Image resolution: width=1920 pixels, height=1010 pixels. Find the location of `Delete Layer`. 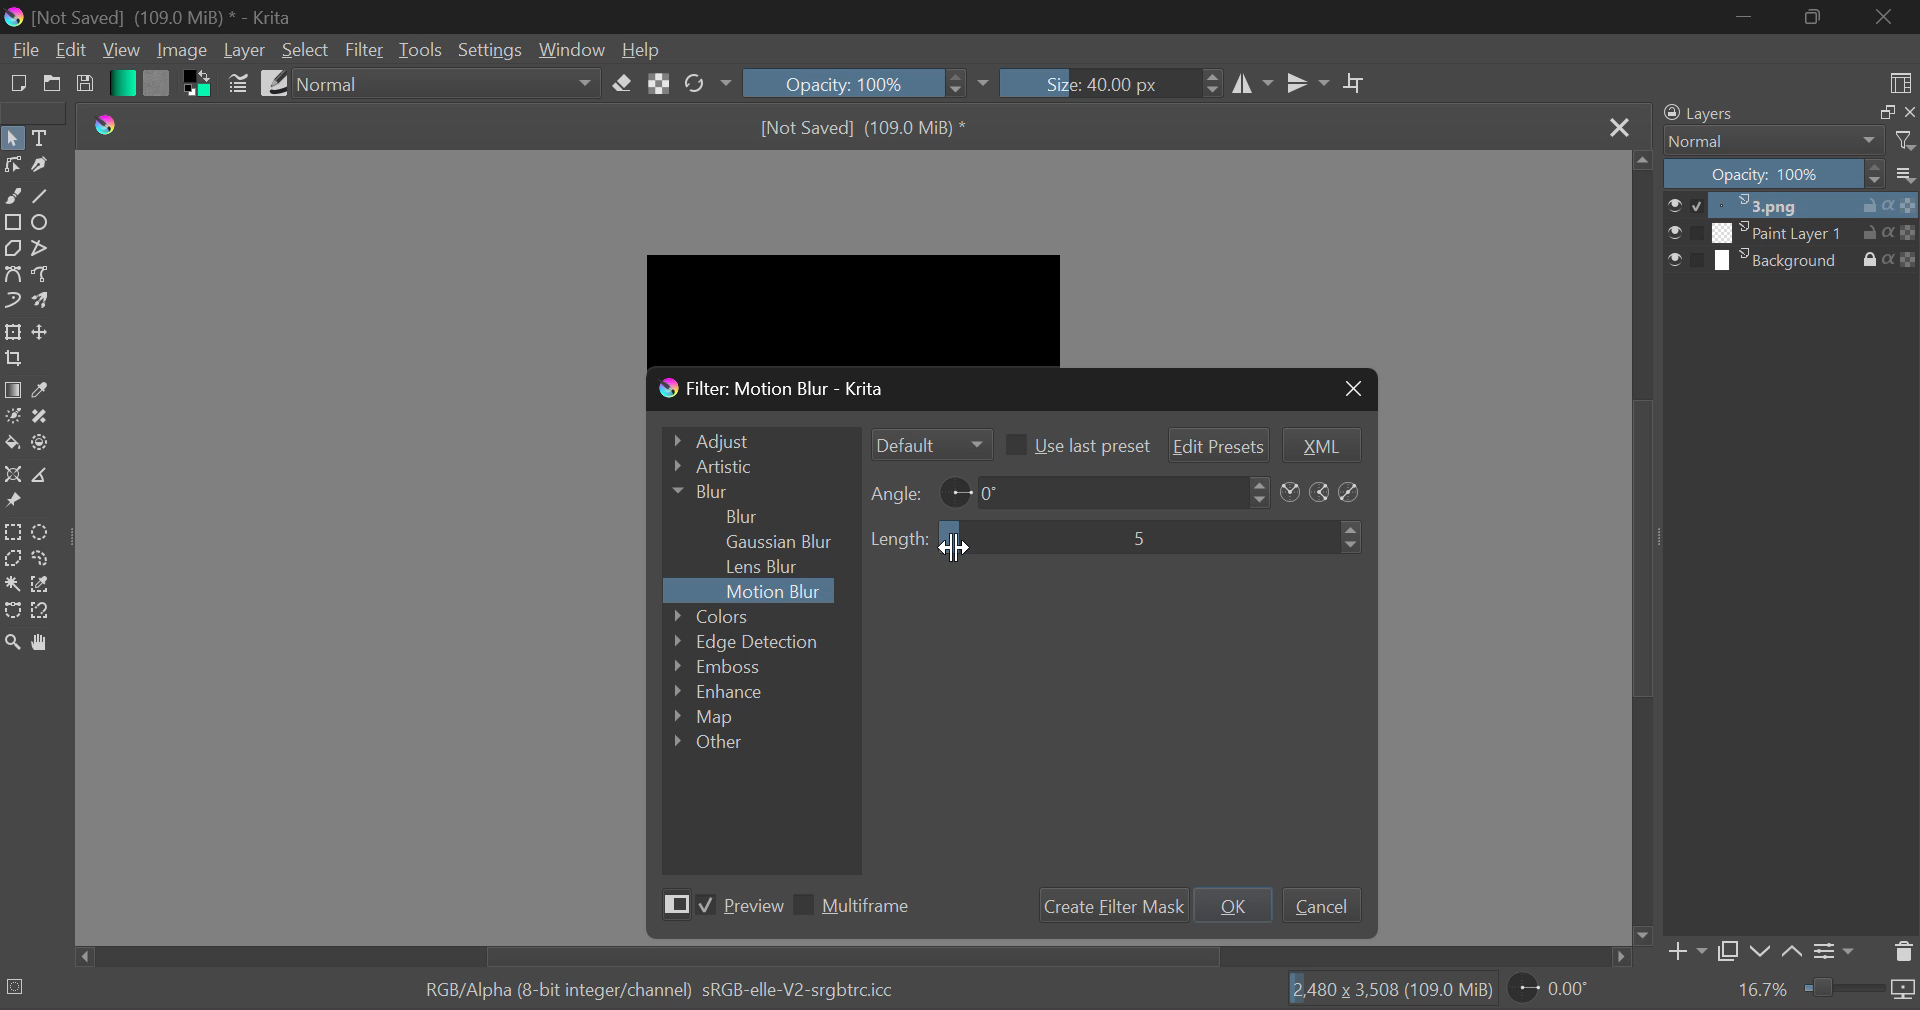

Delete Layer is located at coordinates (1902, 952).